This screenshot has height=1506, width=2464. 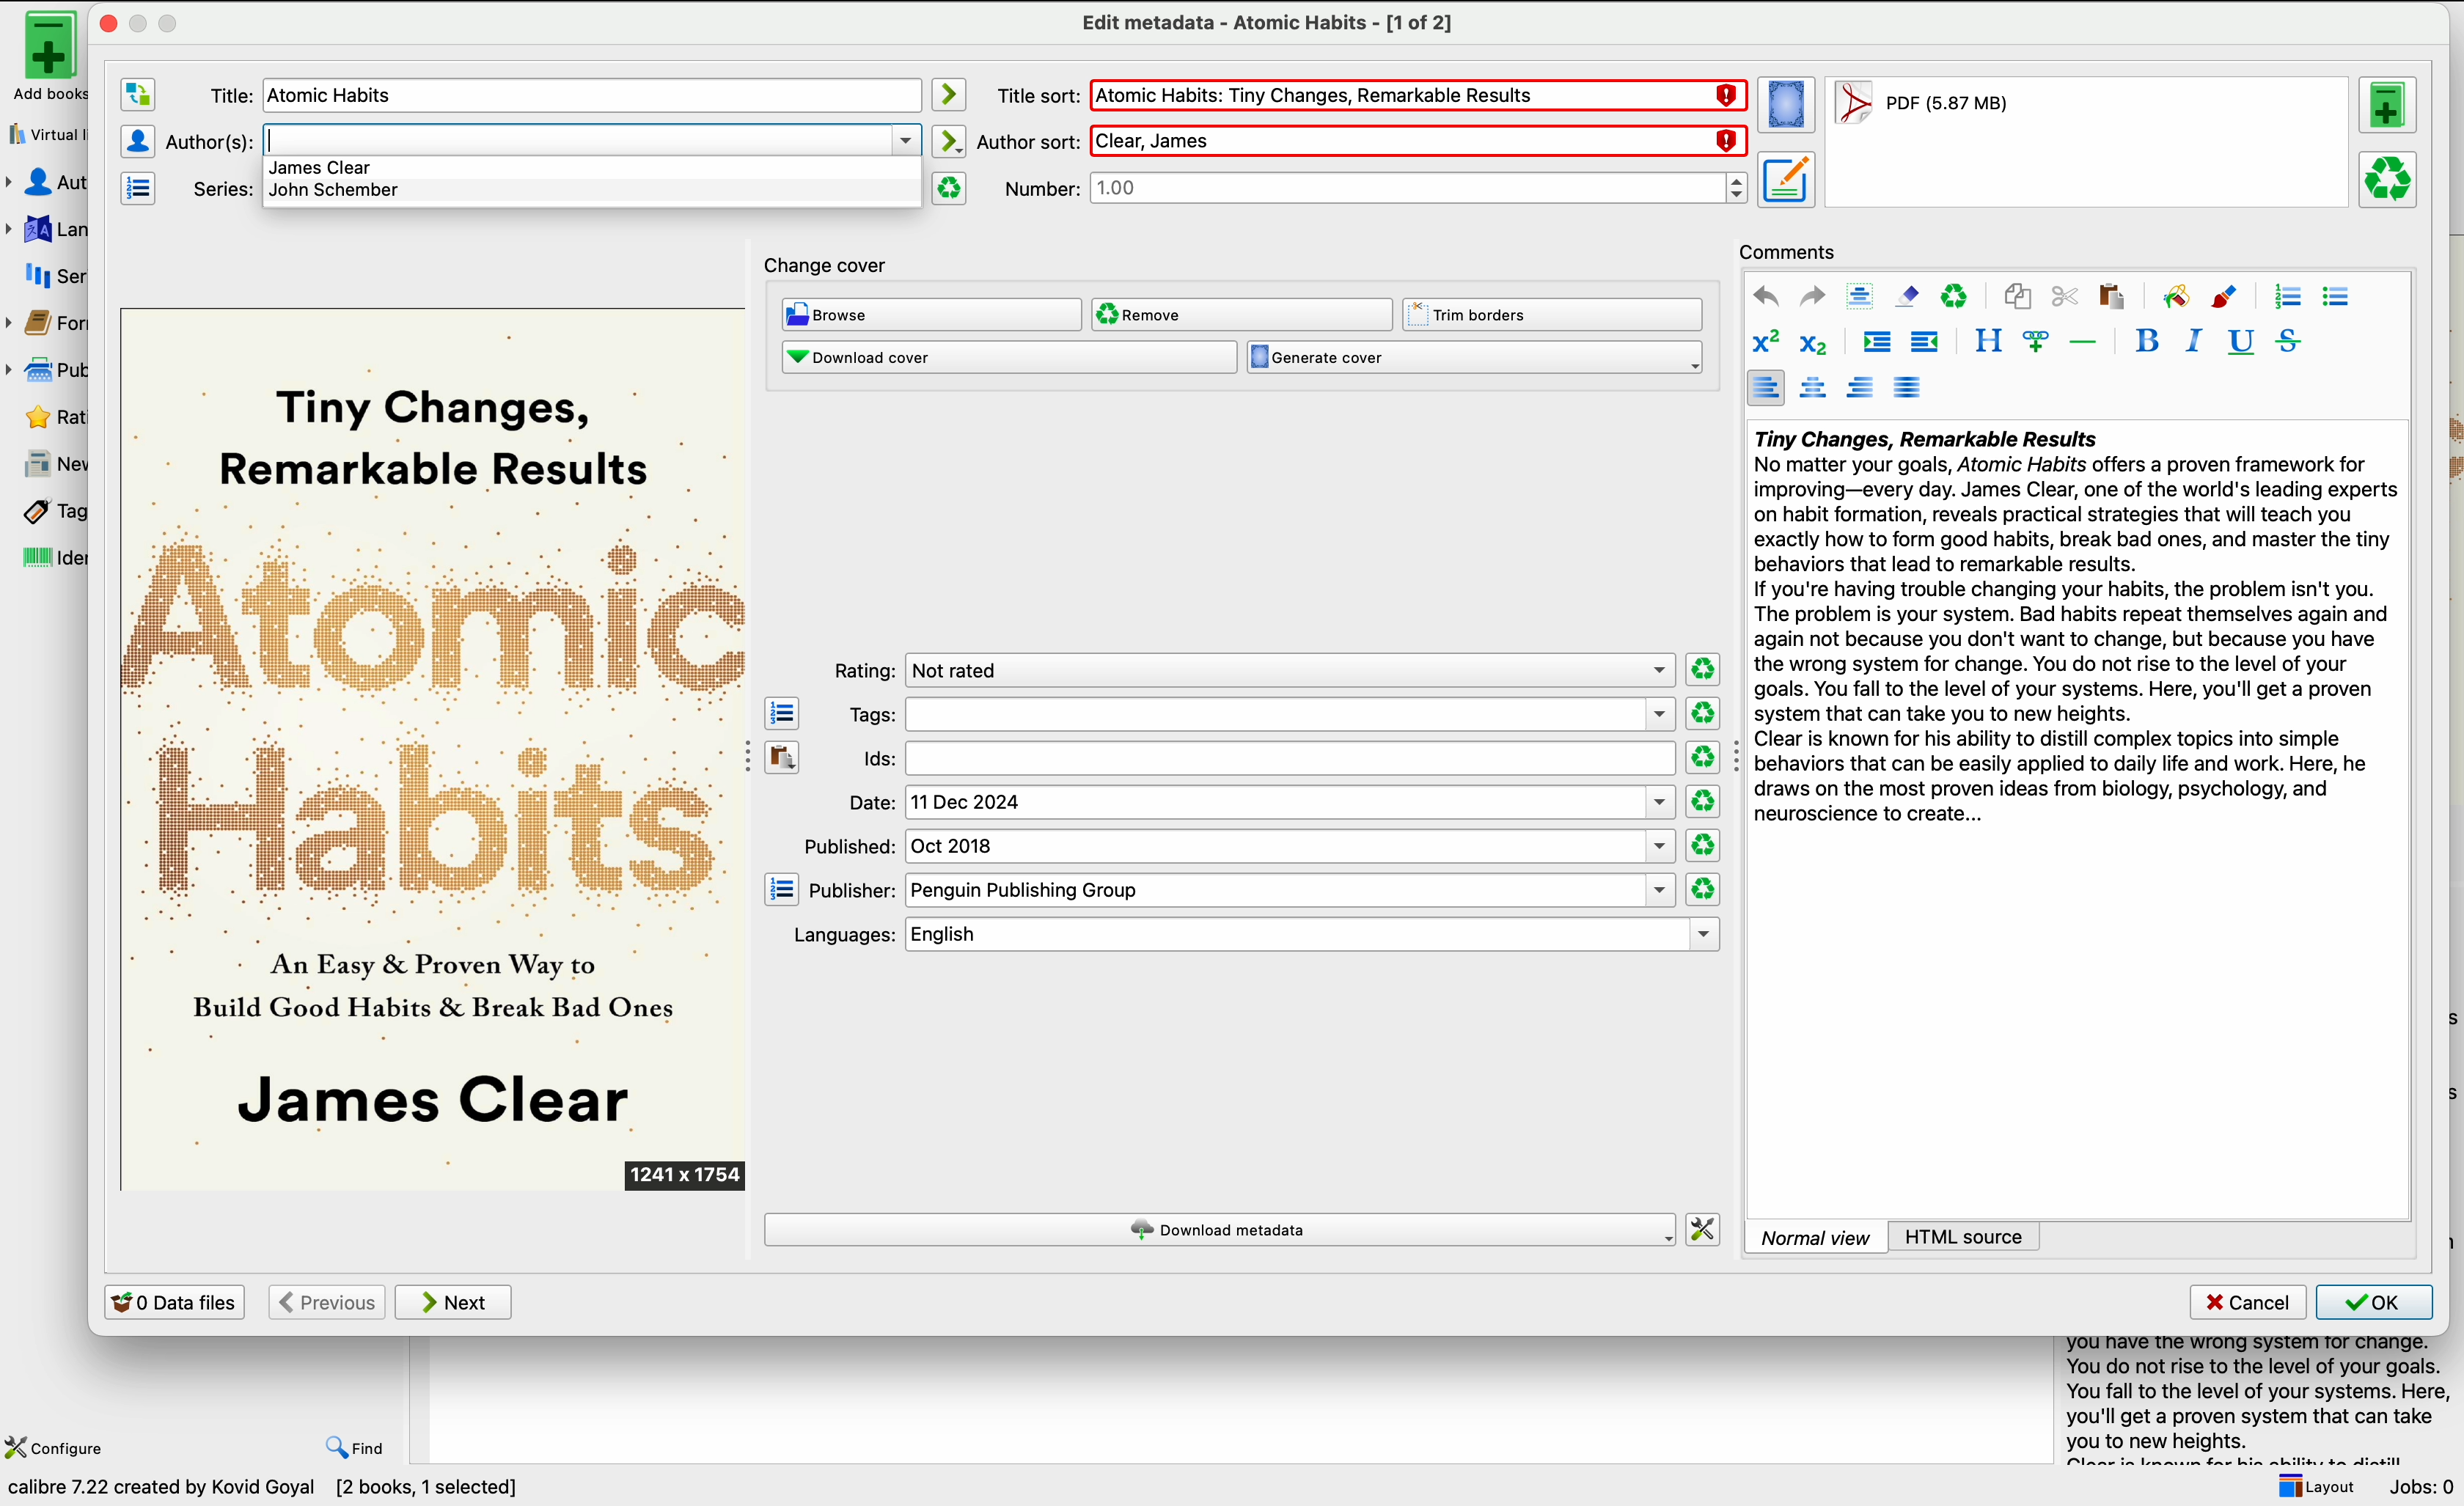 I want to click on align center, so click(x=1813, y=389).